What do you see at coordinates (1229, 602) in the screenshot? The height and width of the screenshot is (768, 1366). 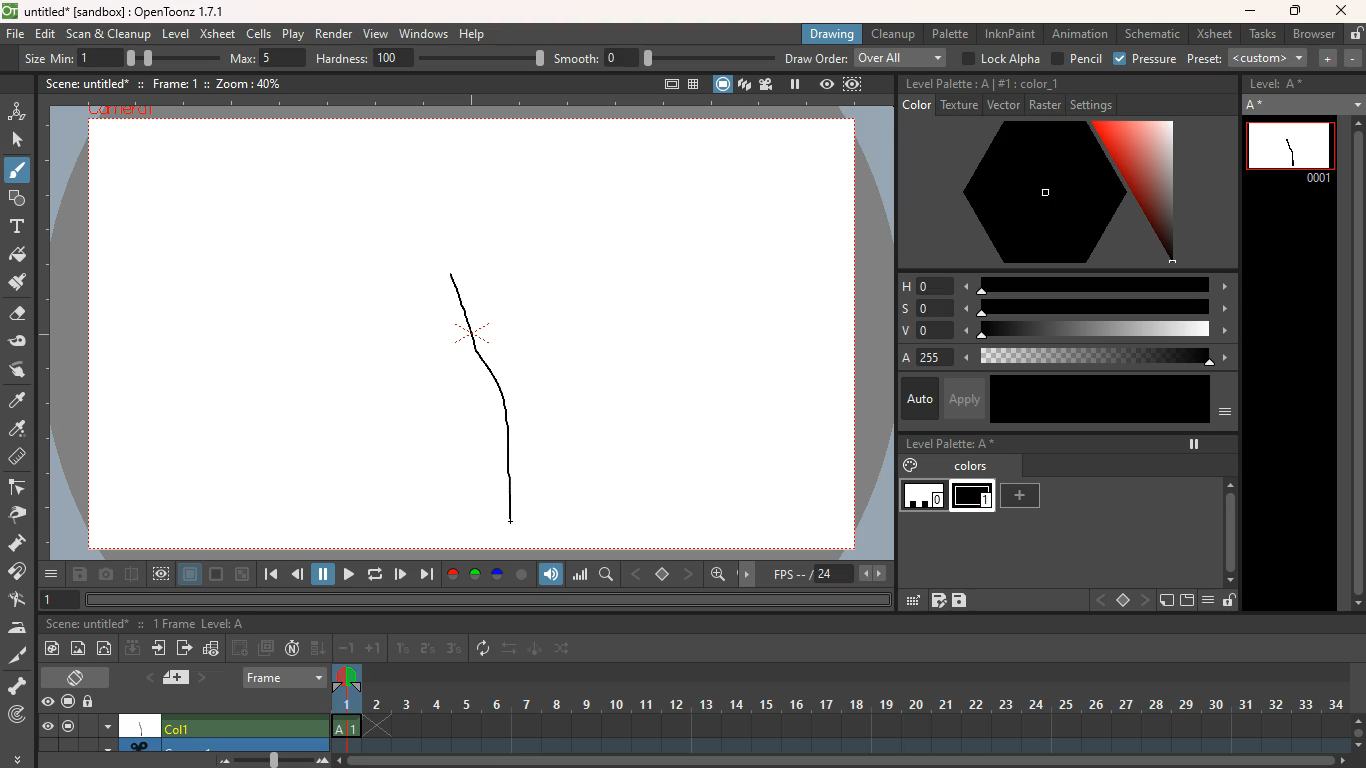 I see `unlock` at bounding box center [1229, 602].